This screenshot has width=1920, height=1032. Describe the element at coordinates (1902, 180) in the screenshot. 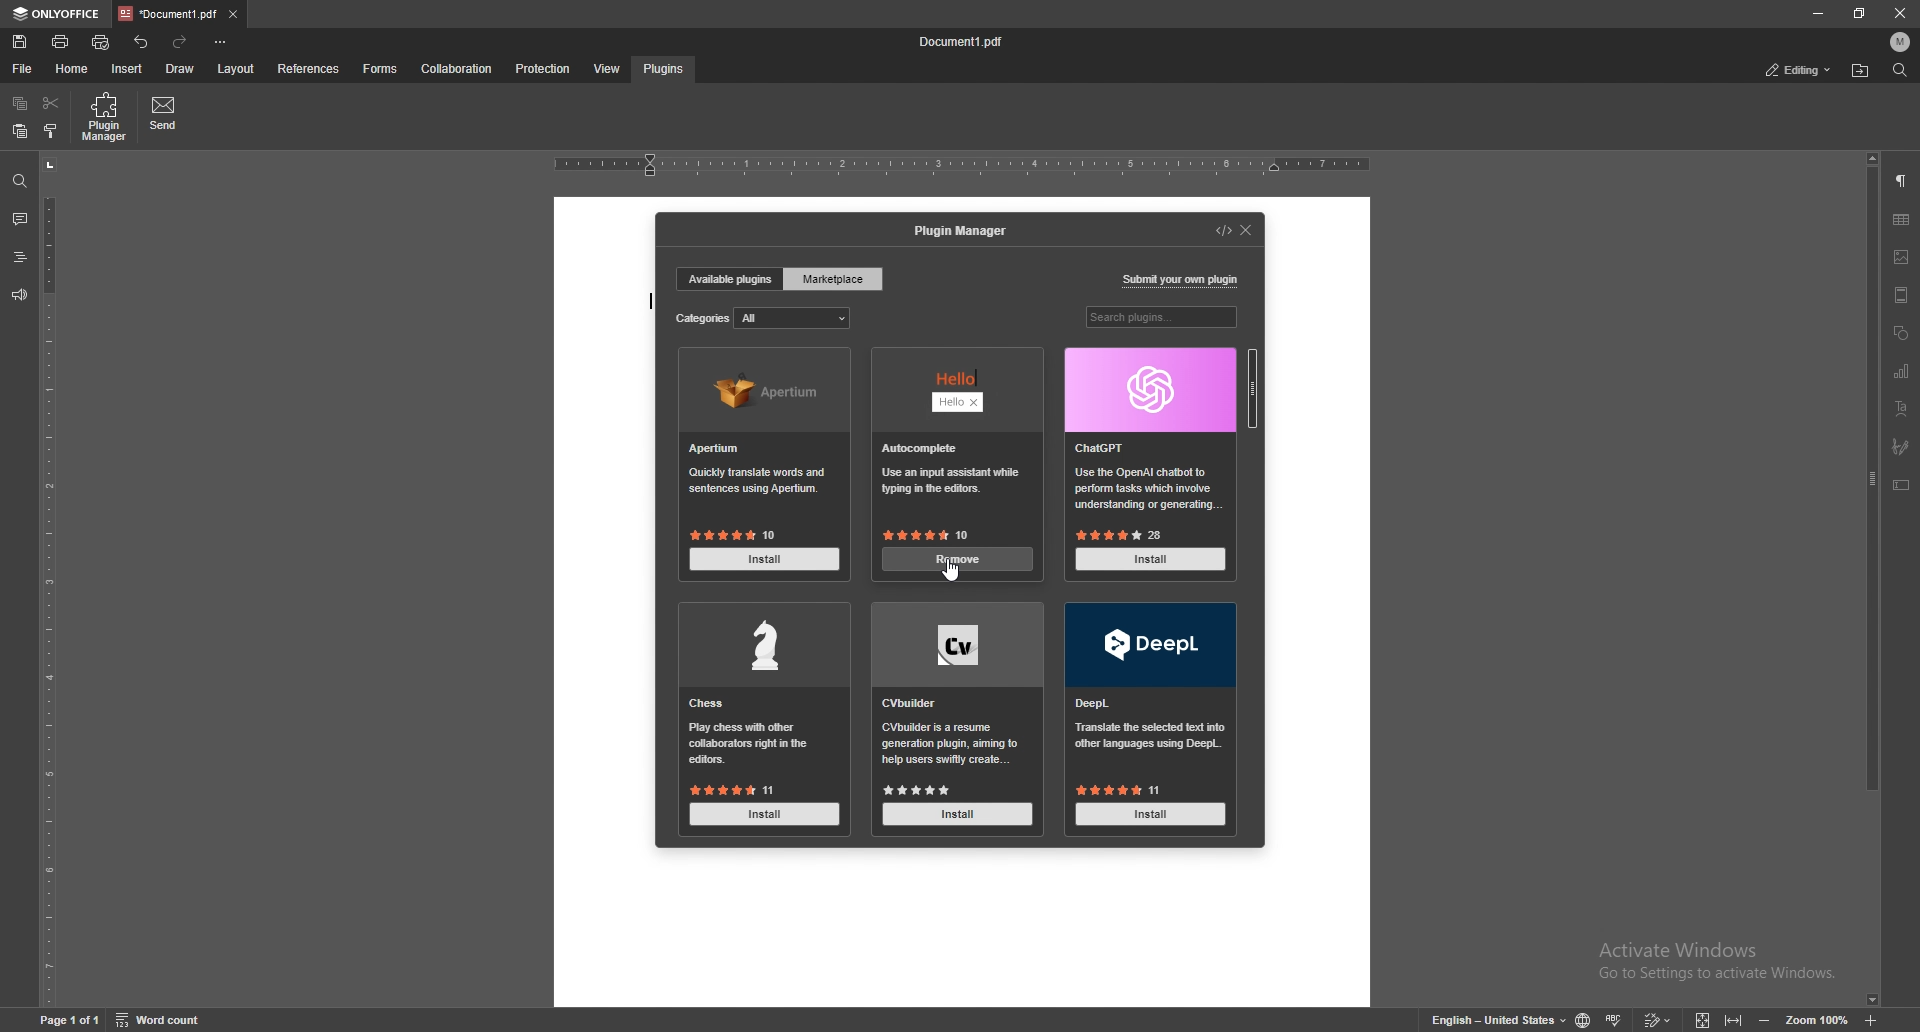

I see `paragraph` at that location.